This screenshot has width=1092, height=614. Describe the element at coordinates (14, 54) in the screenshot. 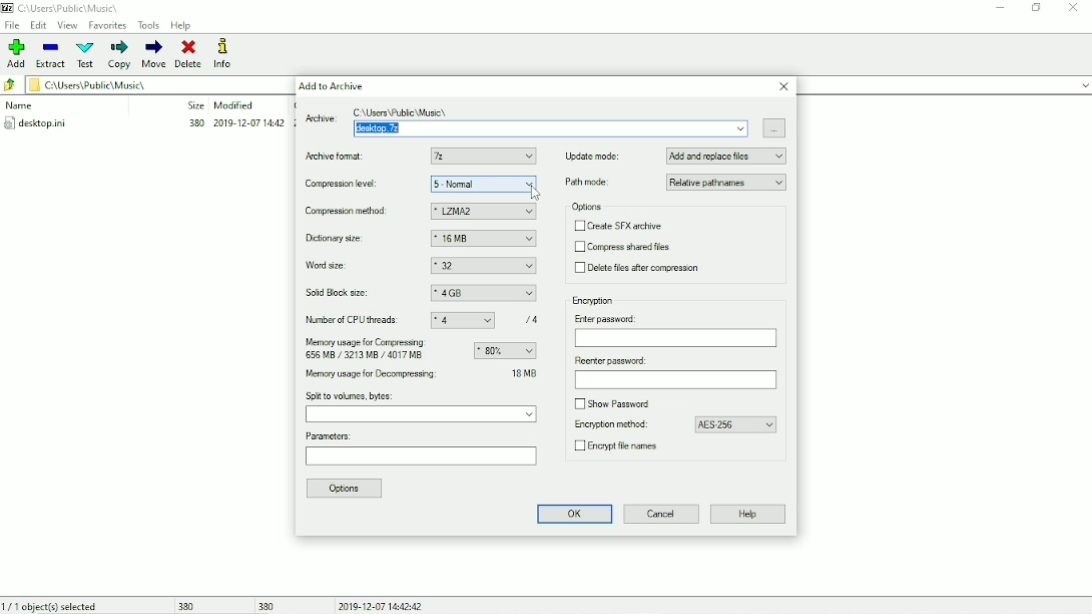

I see `Add` at that location.